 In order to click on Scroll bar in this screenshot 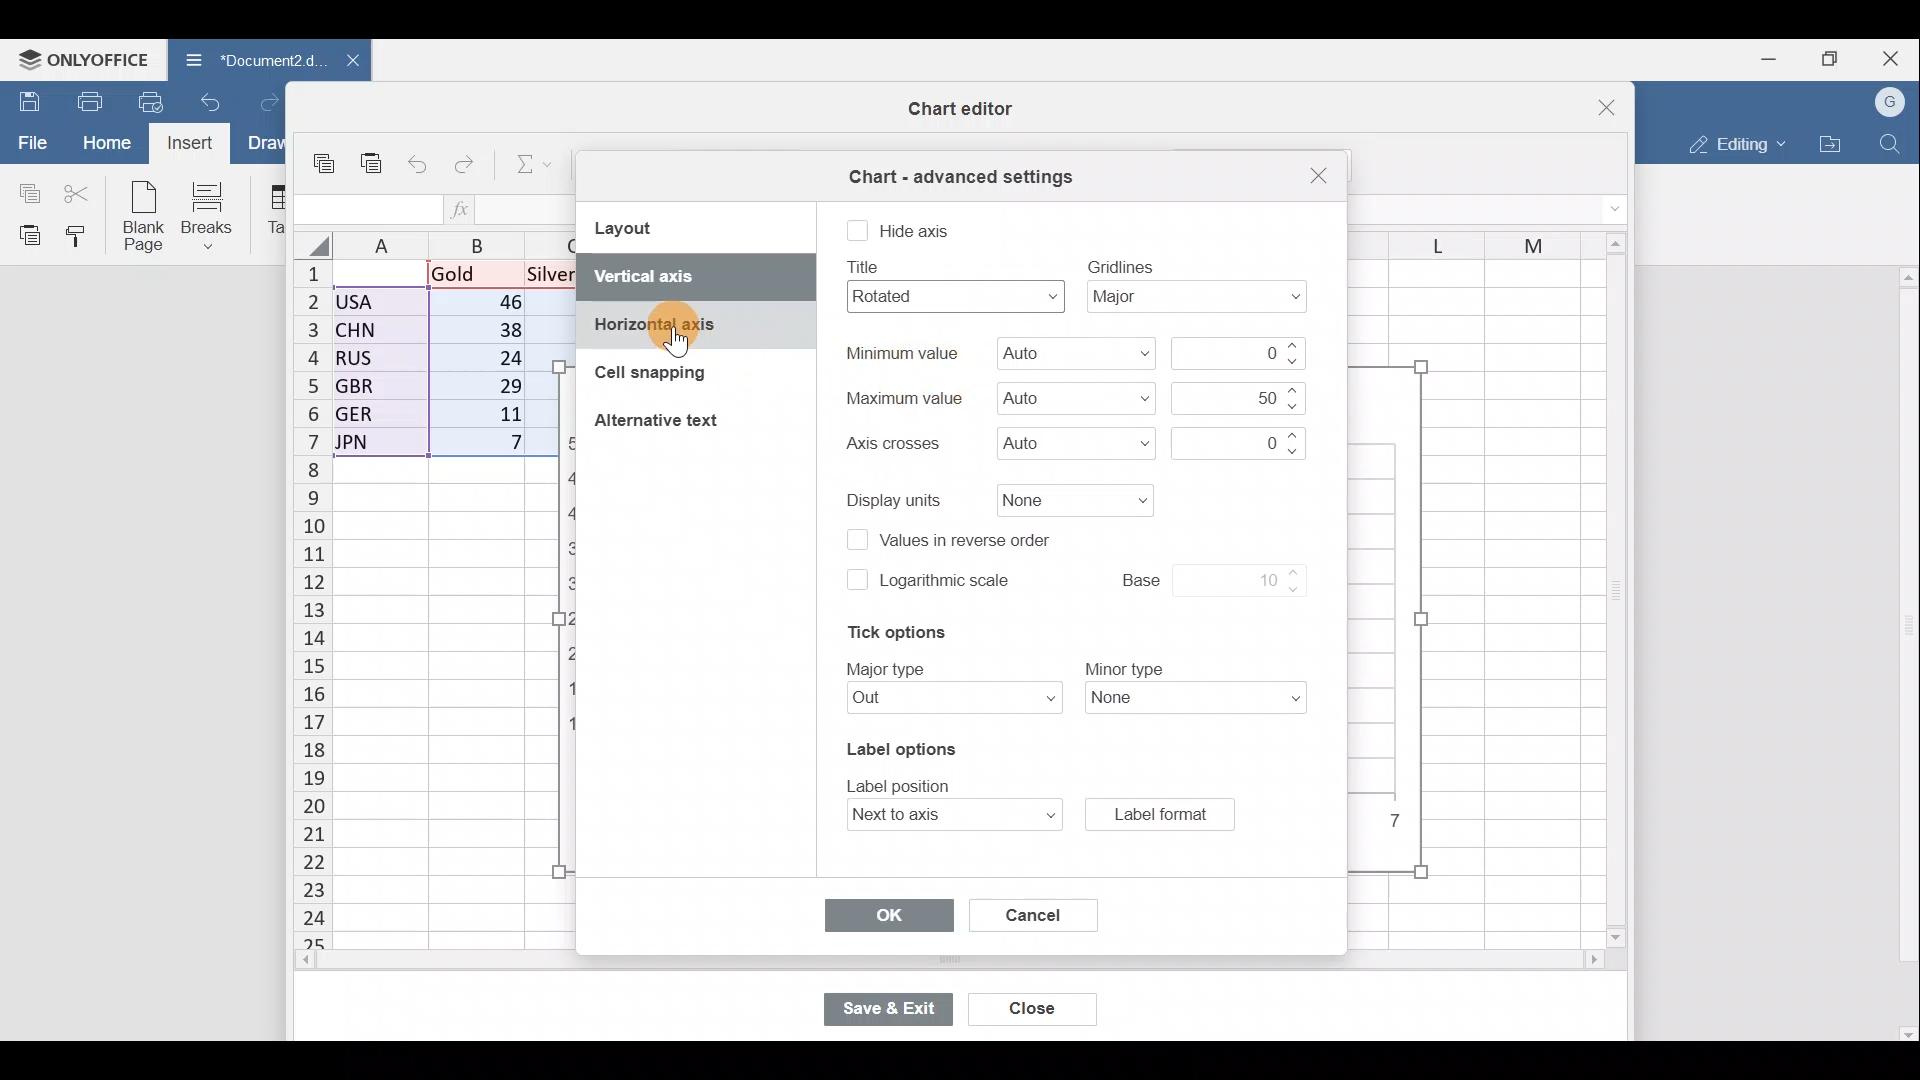, I will do `click(1904, 653)`.